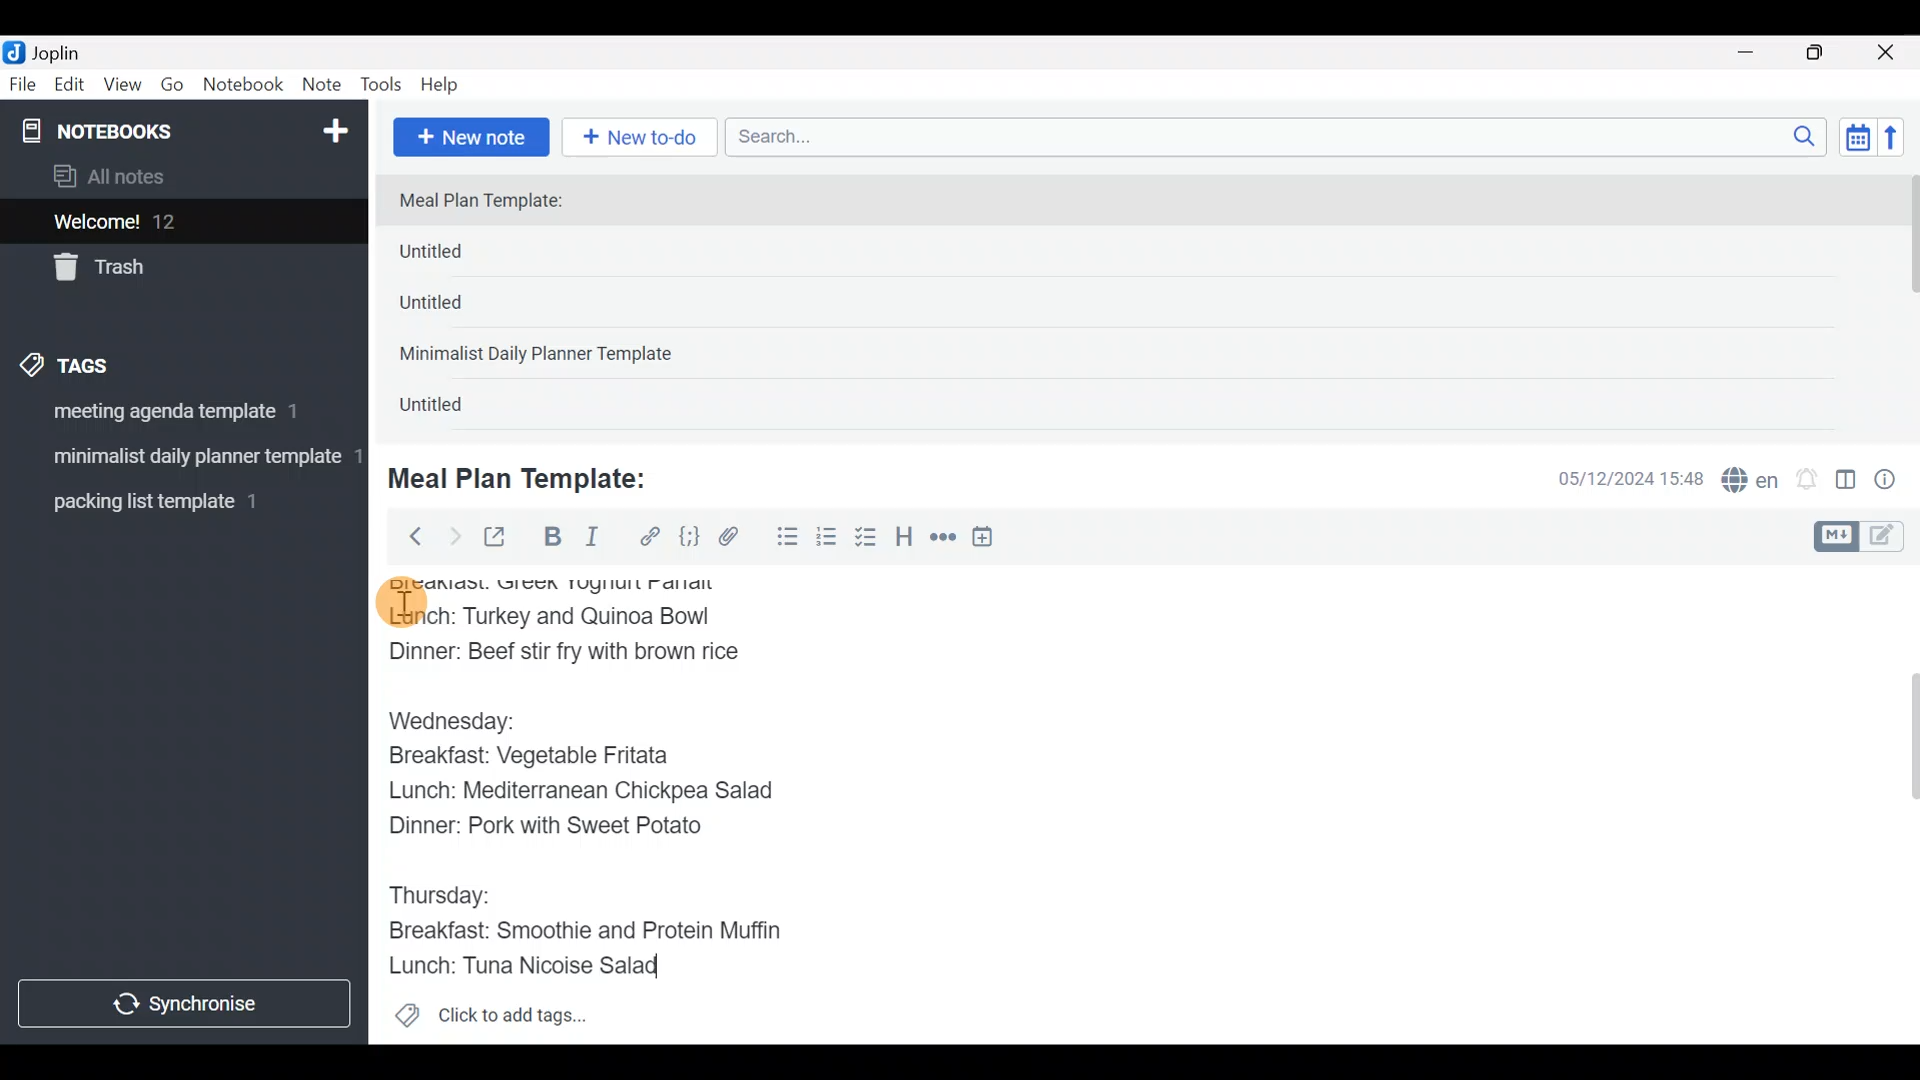  I want to click on scroll bar, so click(1907, 302).